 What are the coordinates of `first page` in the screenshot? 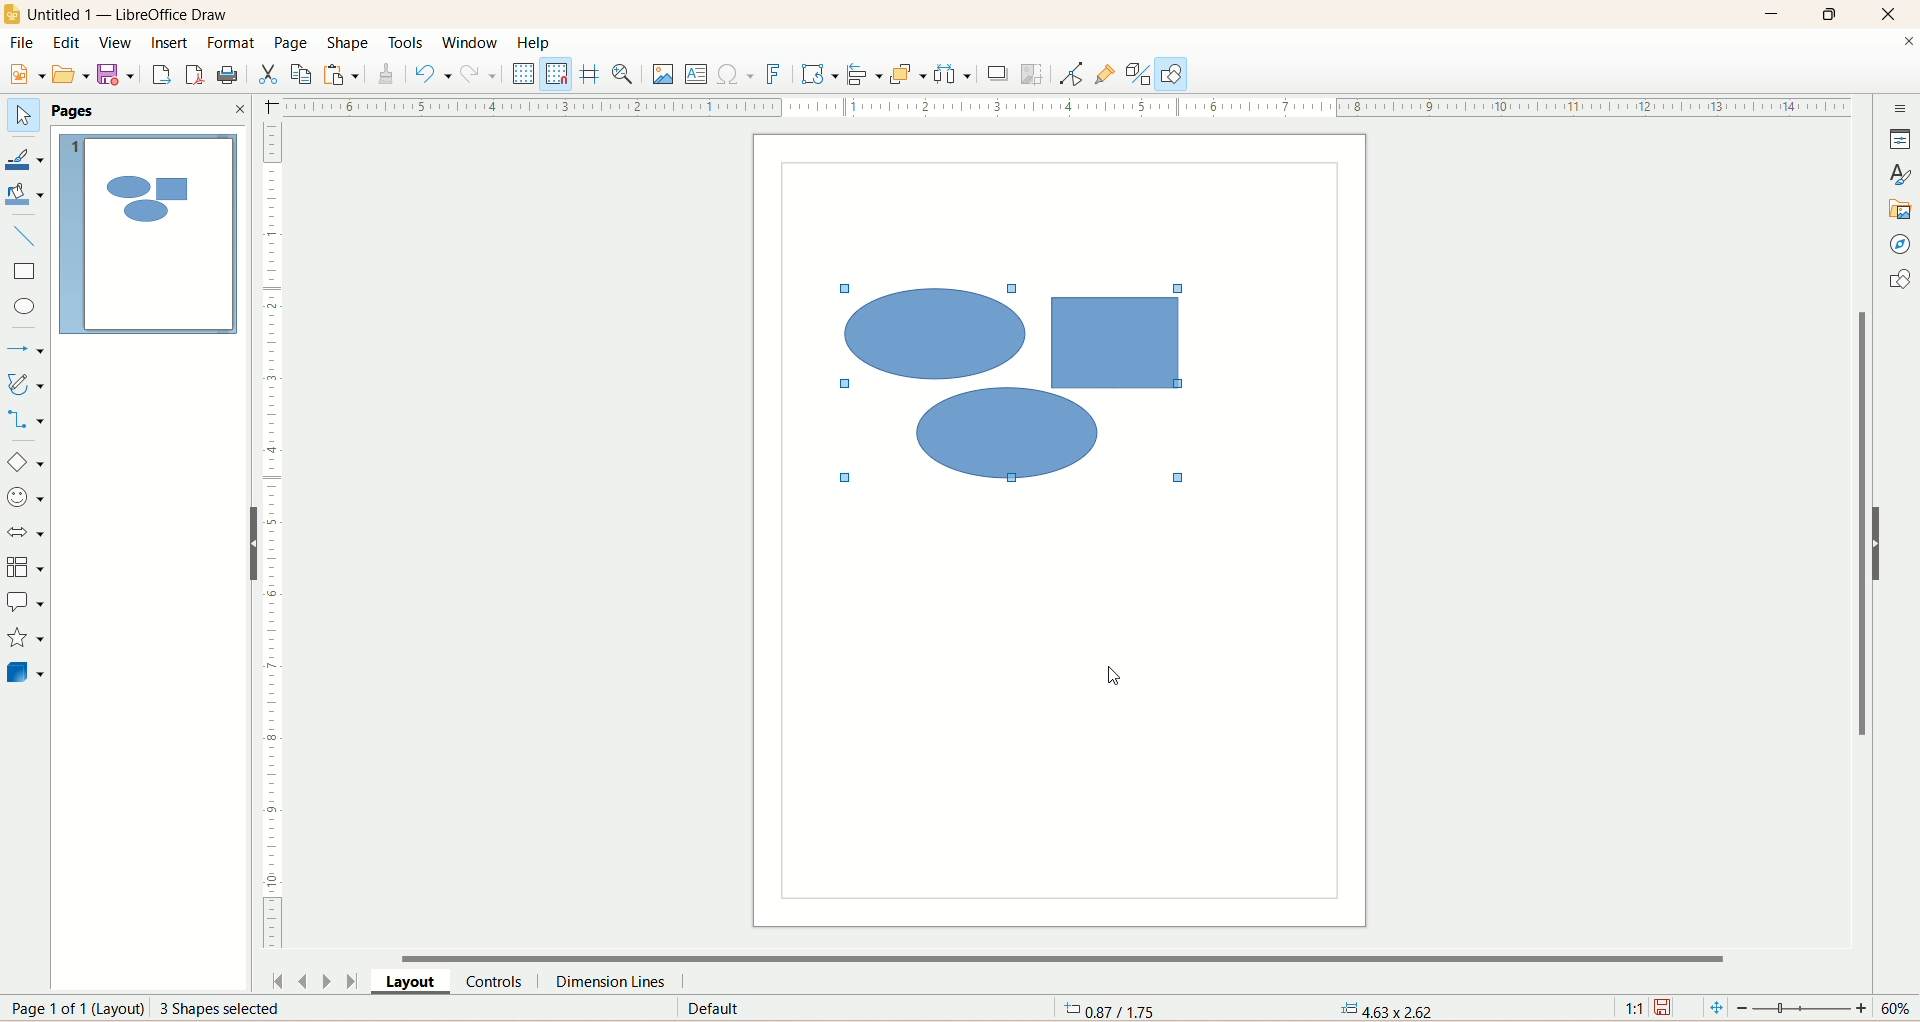 It's located at (279, 983).